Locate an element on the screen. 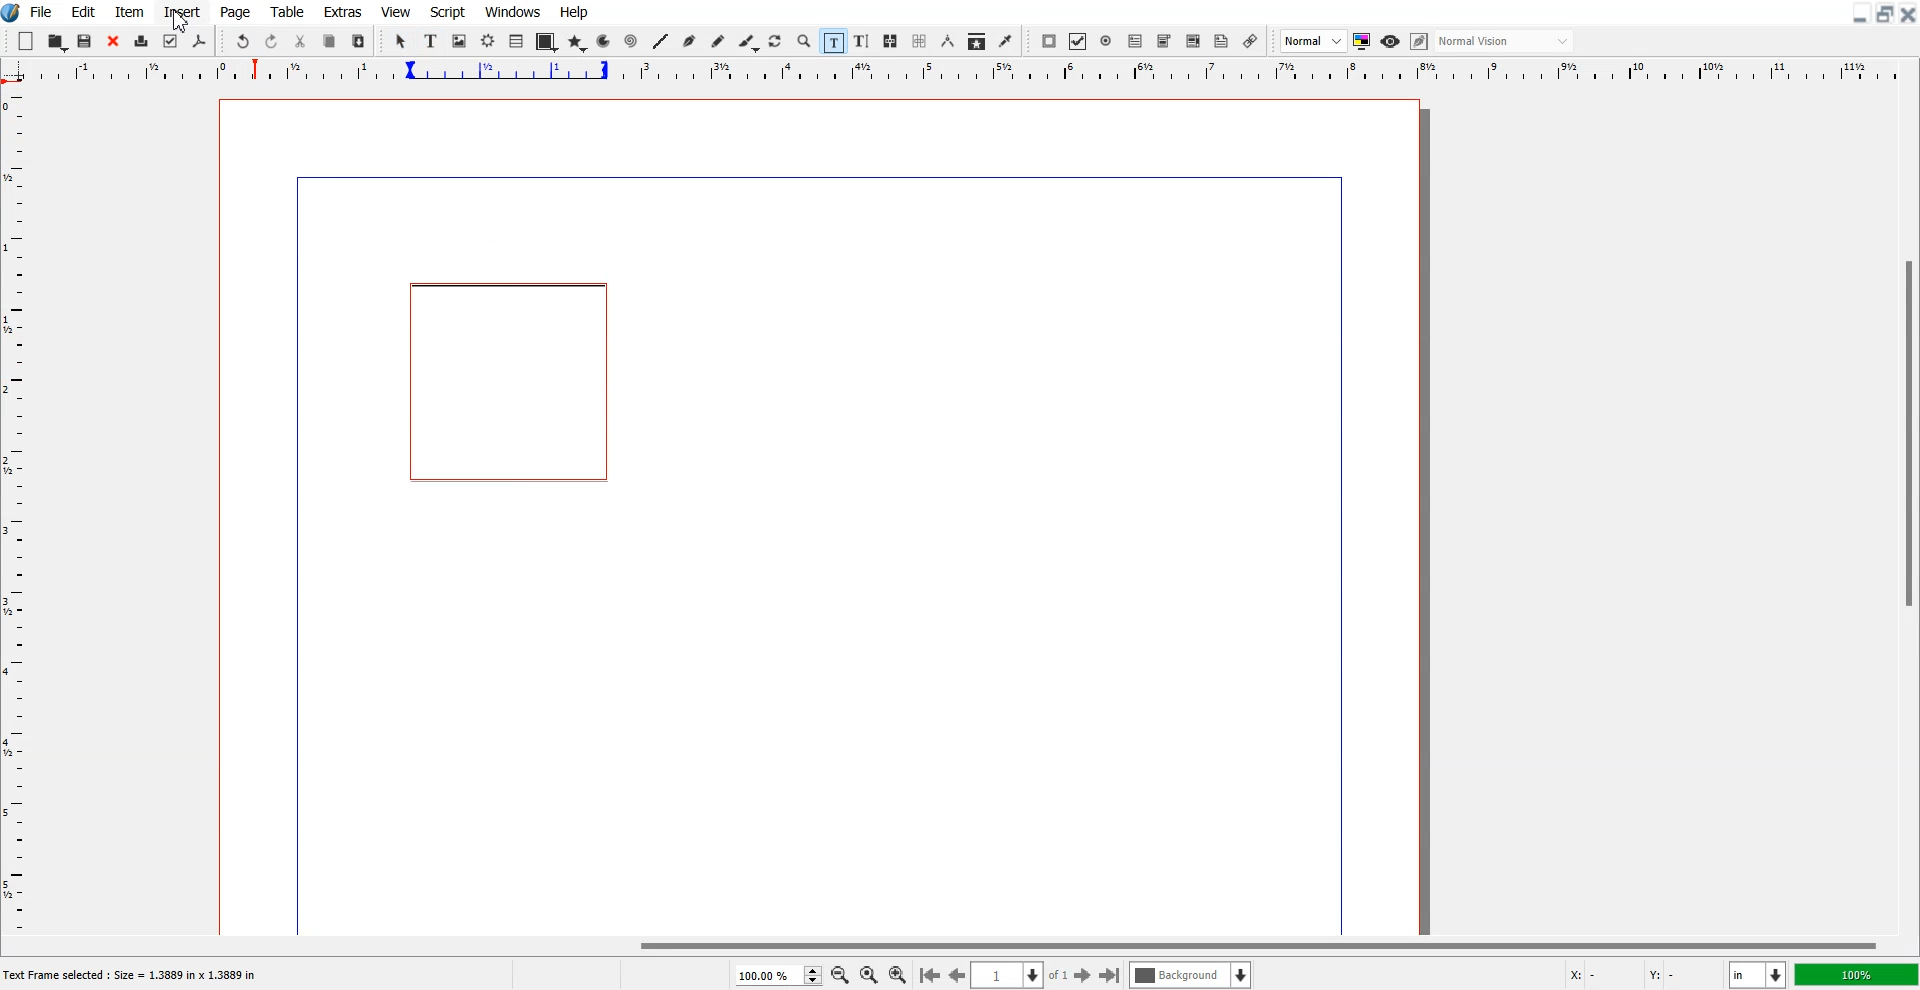  Eye dropper is located at coordinates (1005, 41).